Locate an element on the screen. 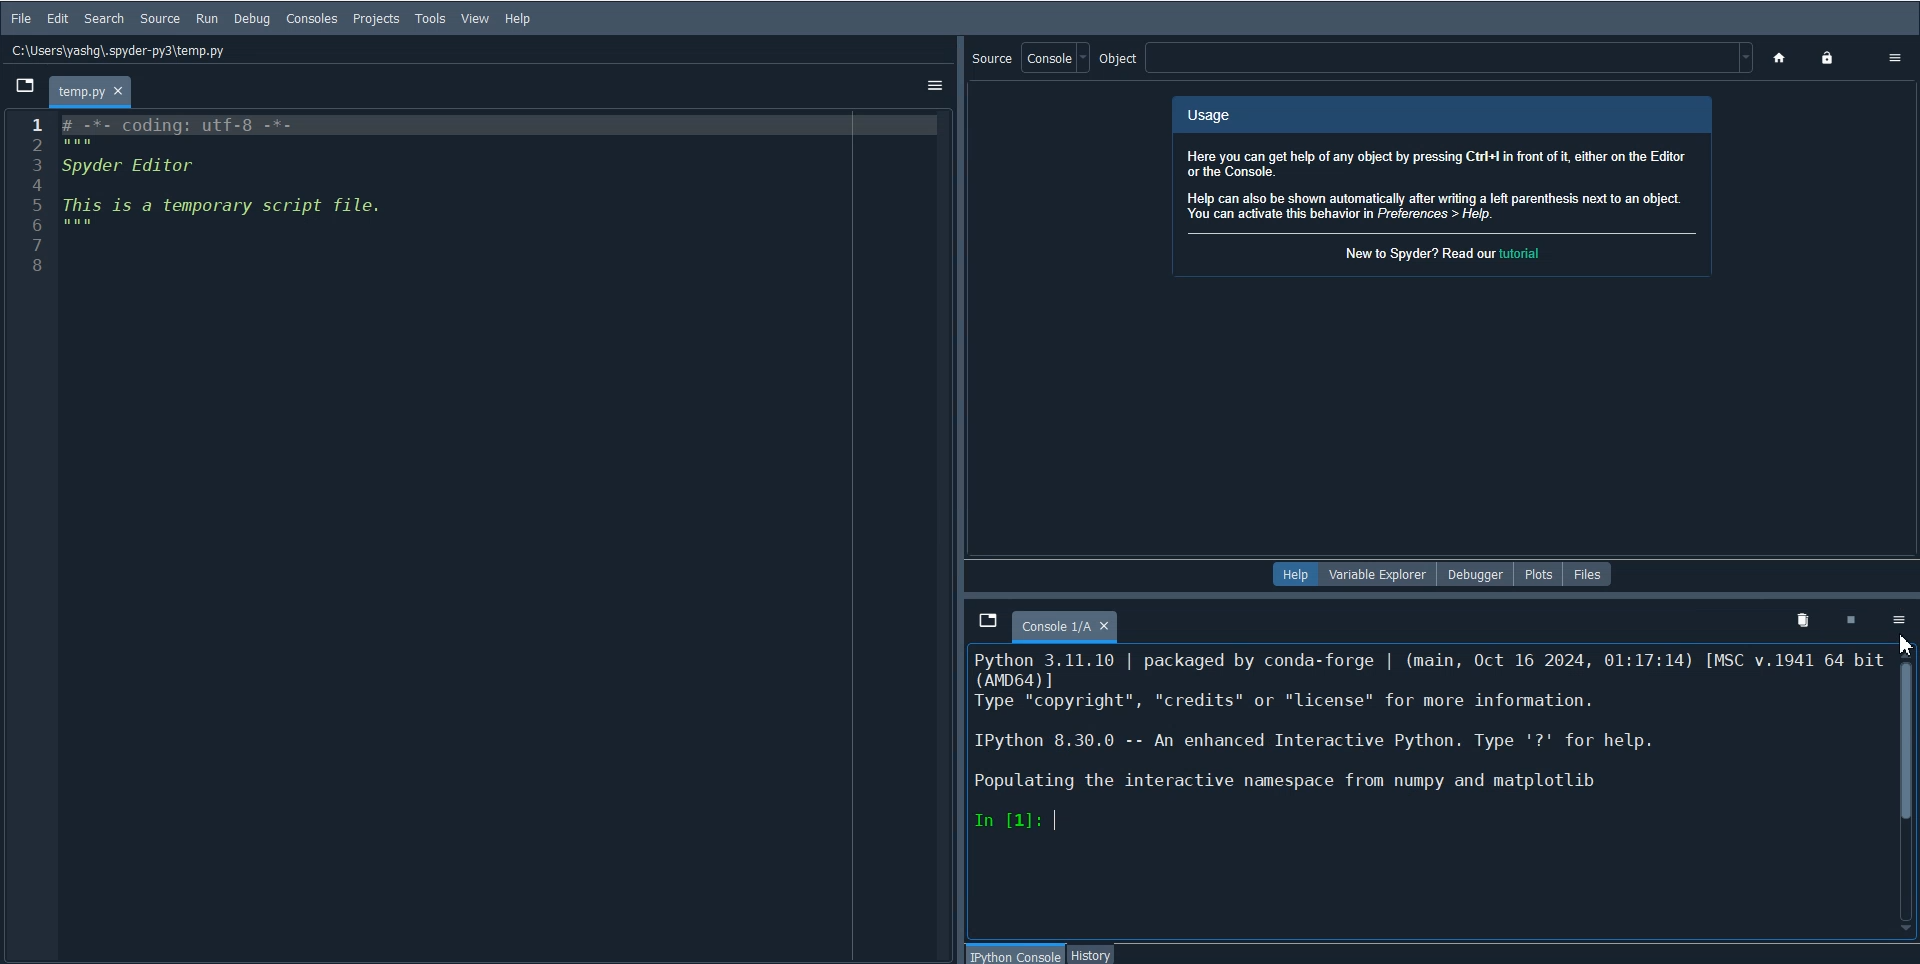 This screenshot has height=964, width=1920. Variable Explorer is located at coordinates (1377, 574).